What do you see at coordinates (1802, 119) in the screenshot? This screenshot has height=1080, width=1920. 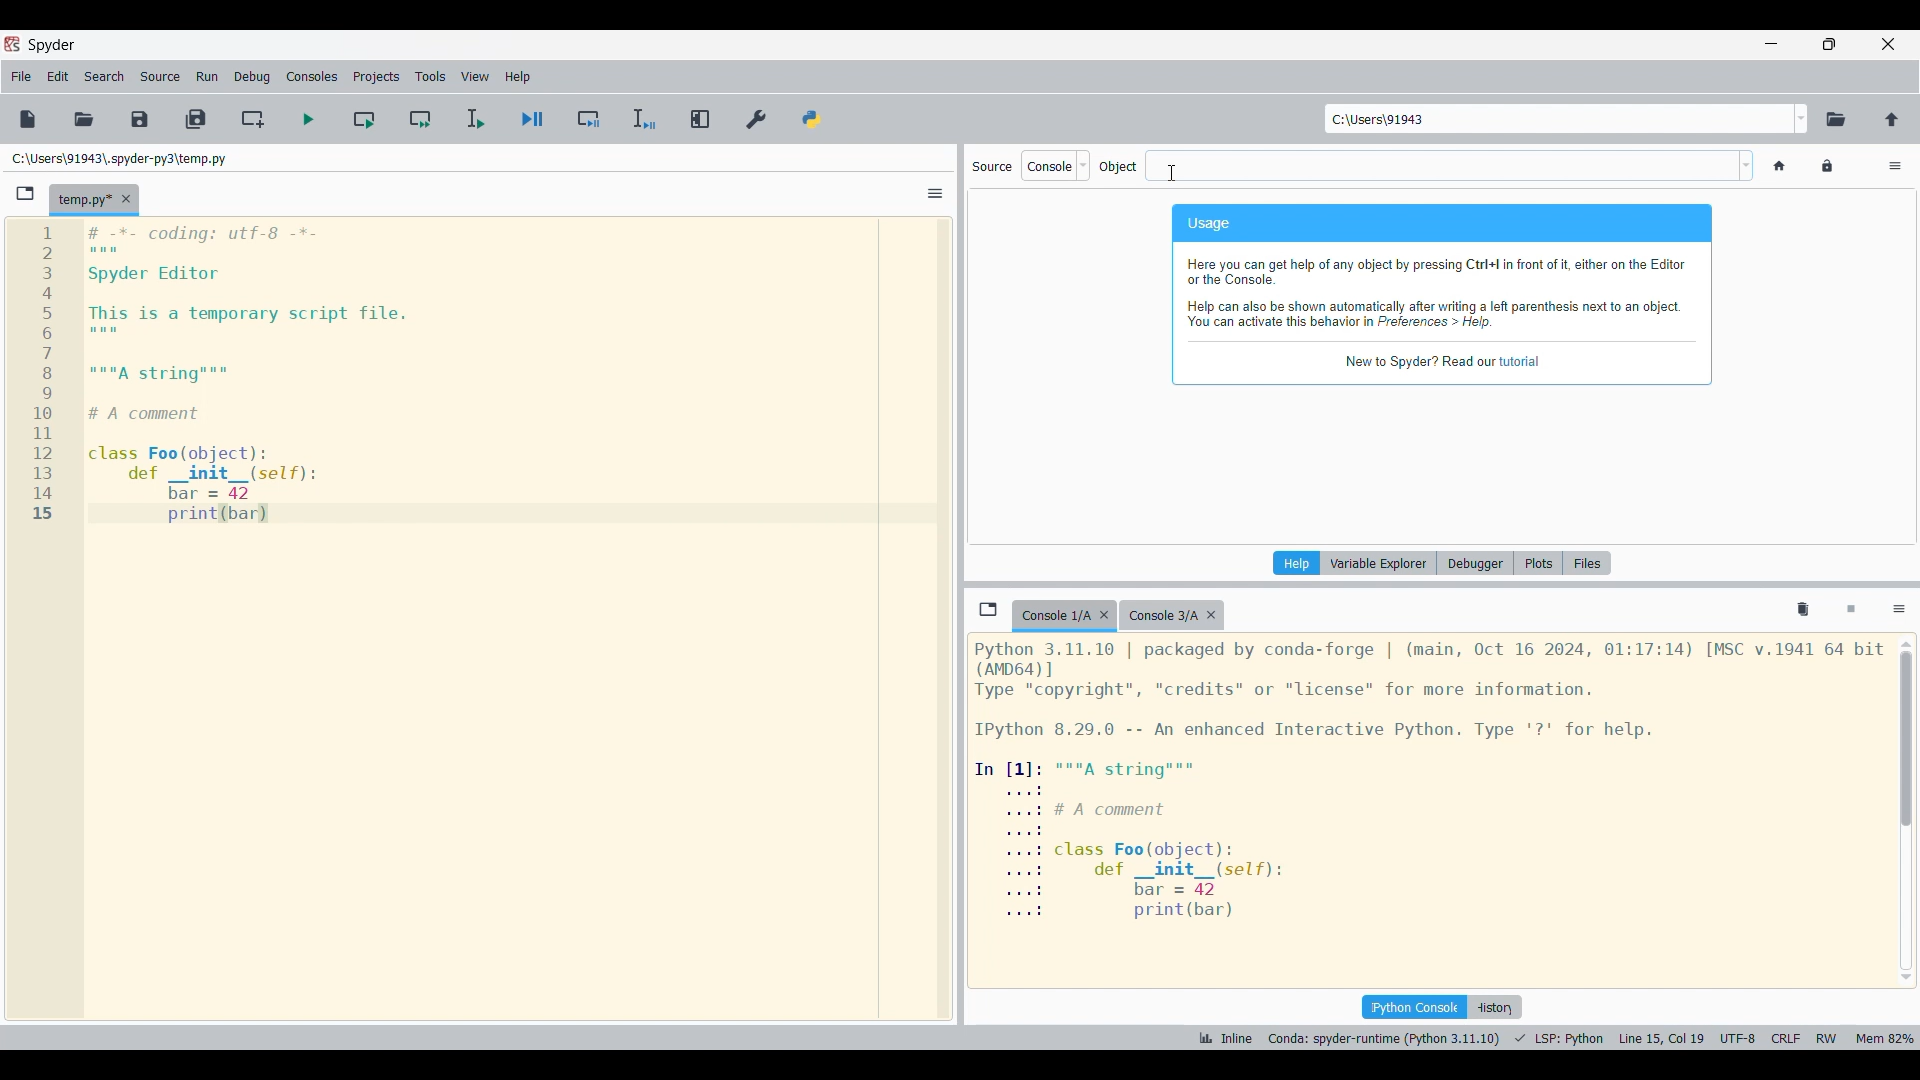 I see `Location options` at bounding box center [1802, 119].